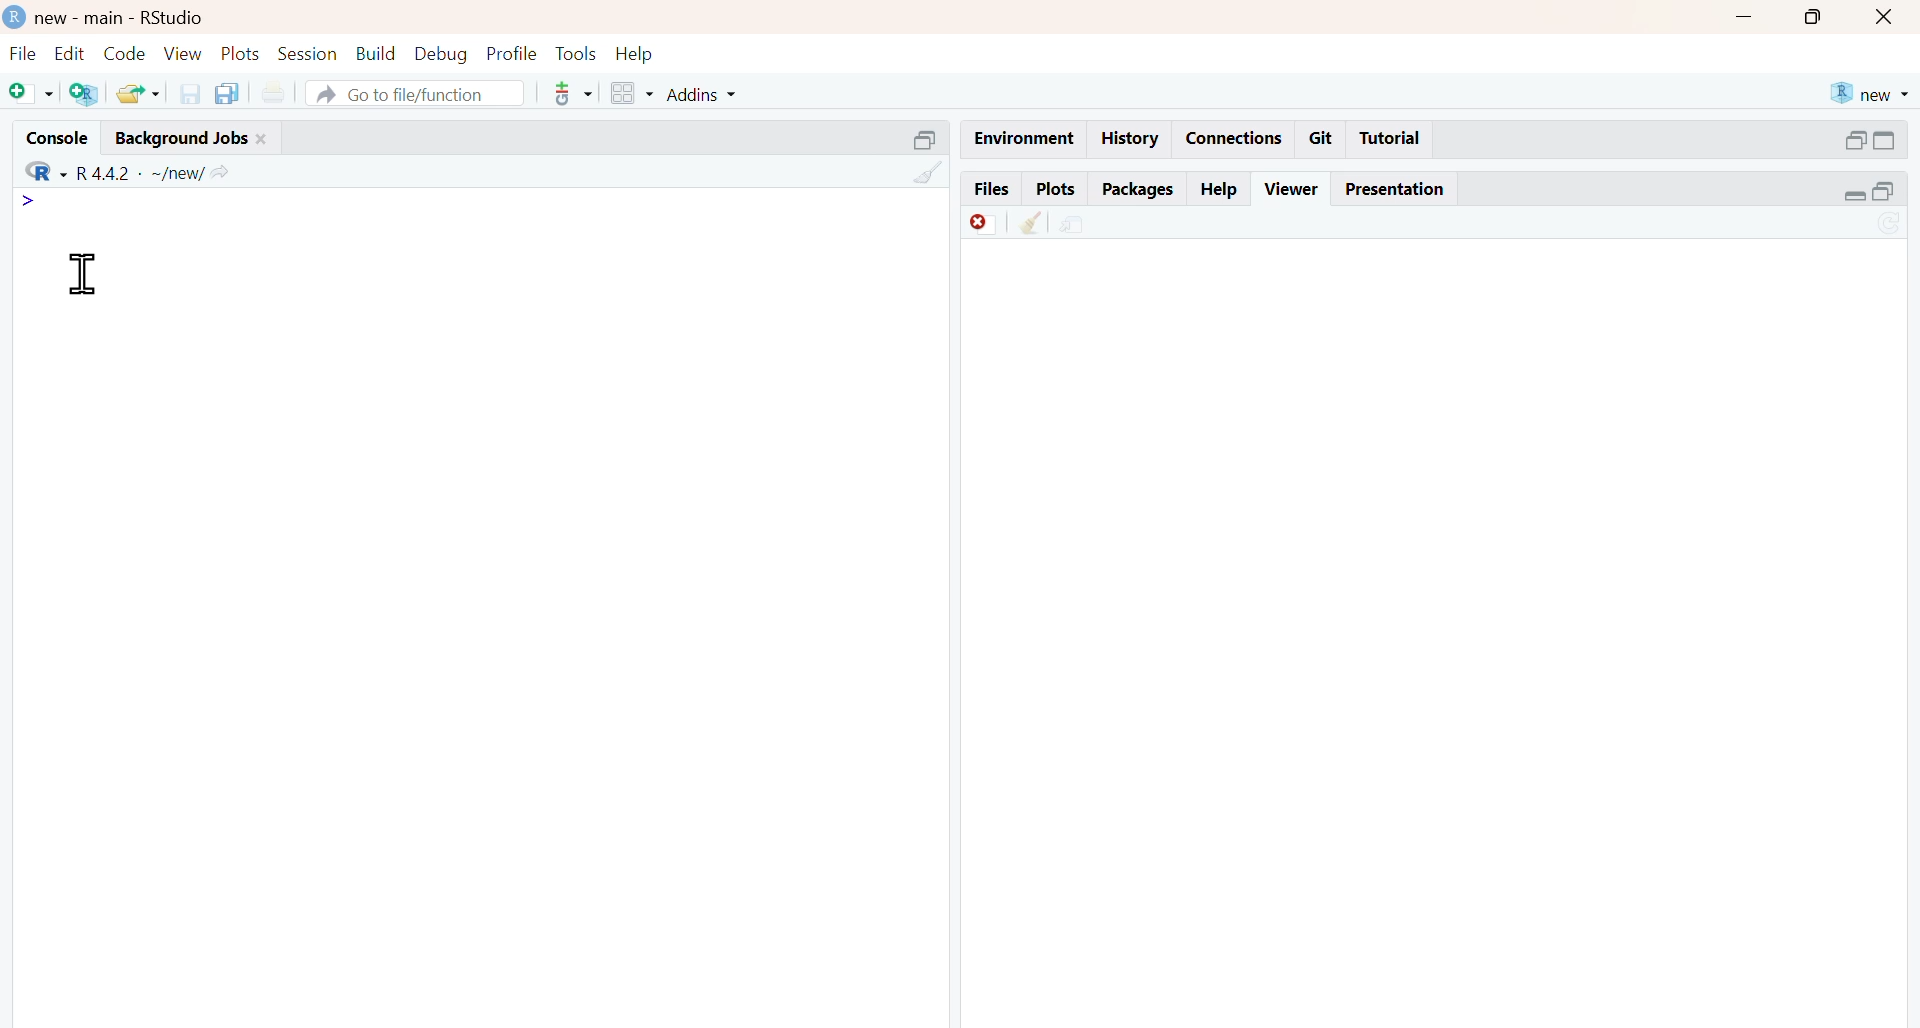  Describe the element at coordinates (22, 53) in the screenshot. I see `file` at that location.